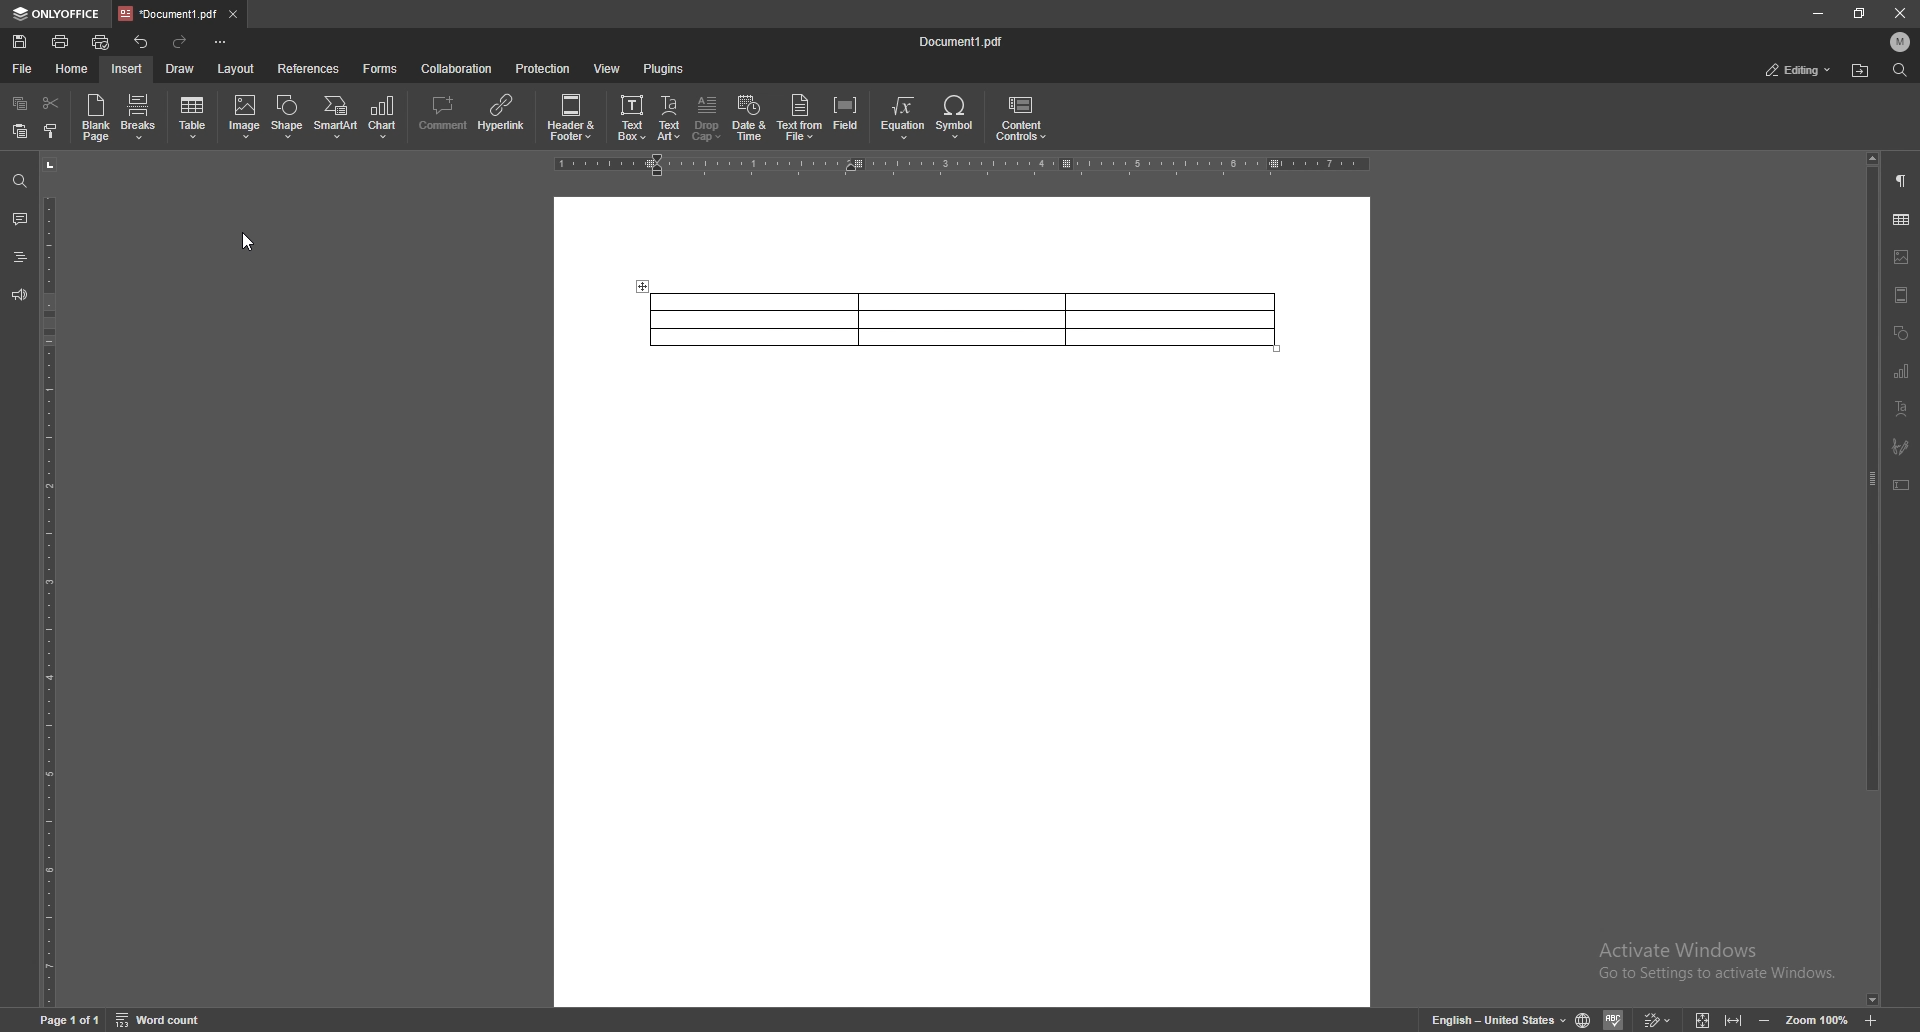  Describe the element at coordinates (963, 41) in the screenshot. I see `file name` at that location.